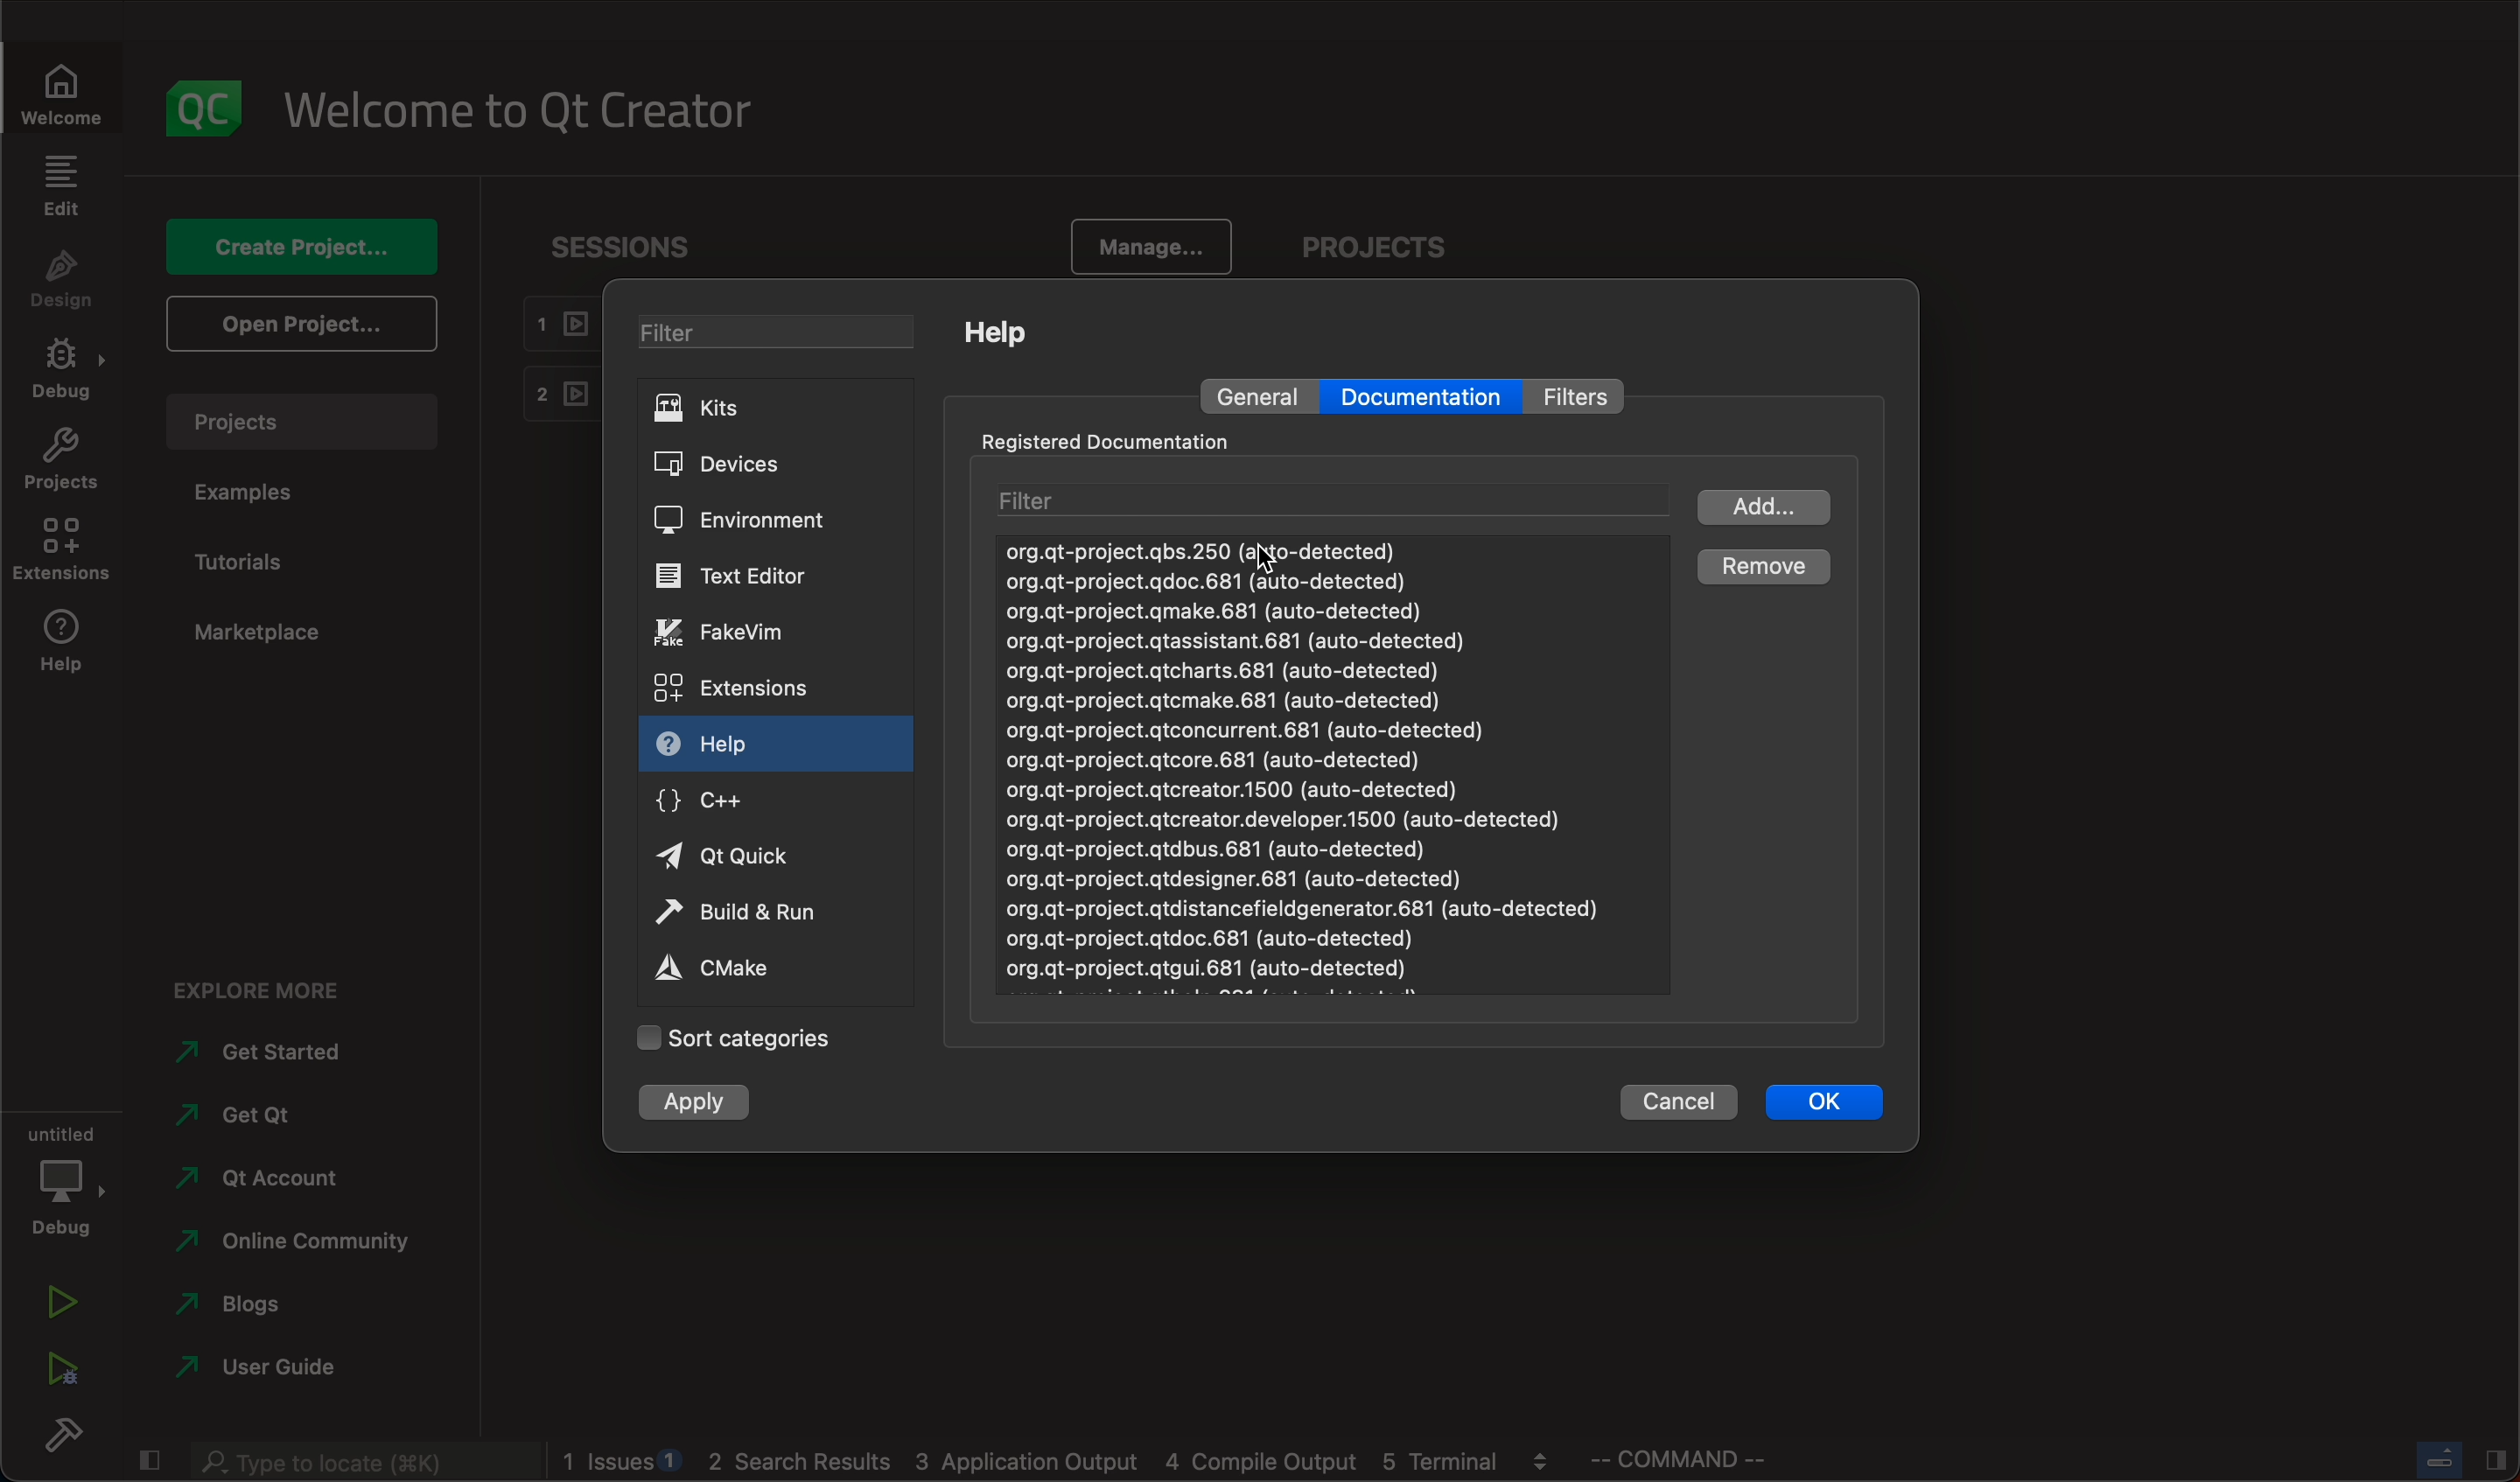  Describe the element at coordinates (62, 1434) in the screenshot. I see `build` at that location.